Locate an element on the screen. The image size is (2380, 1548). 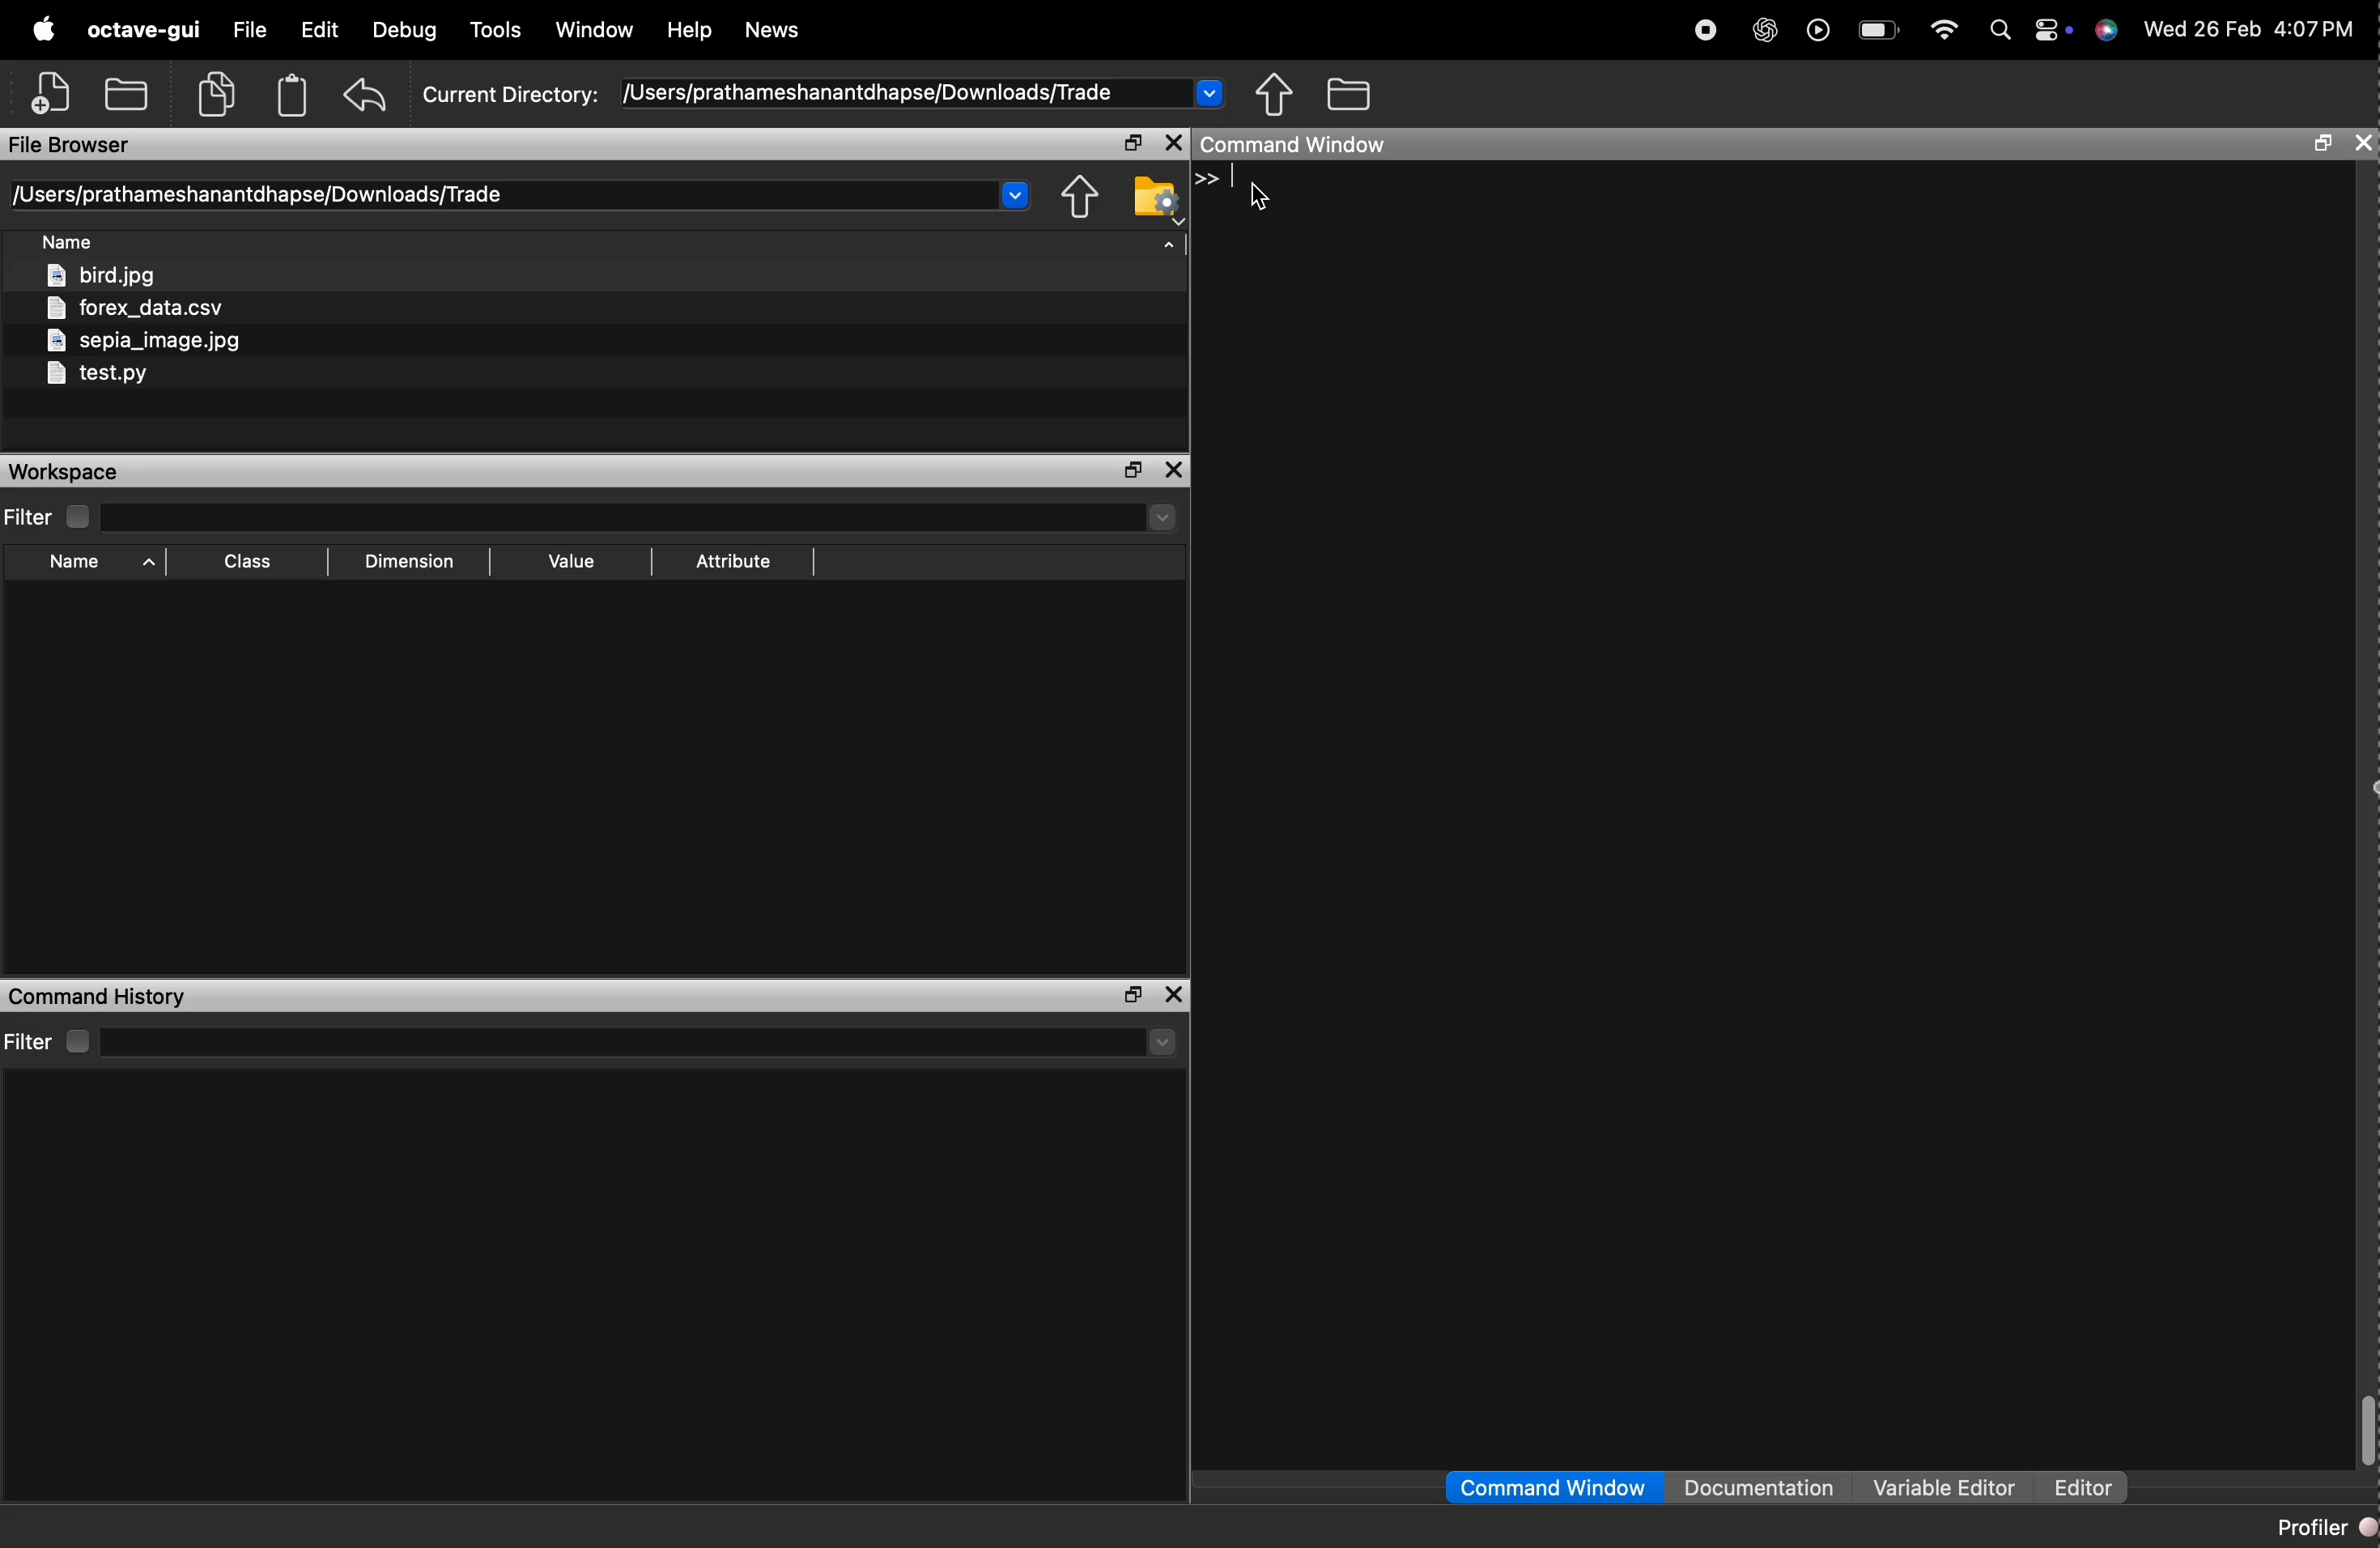
Wed 26 Feb 4:07PM is located at coordinates (2245, 31).